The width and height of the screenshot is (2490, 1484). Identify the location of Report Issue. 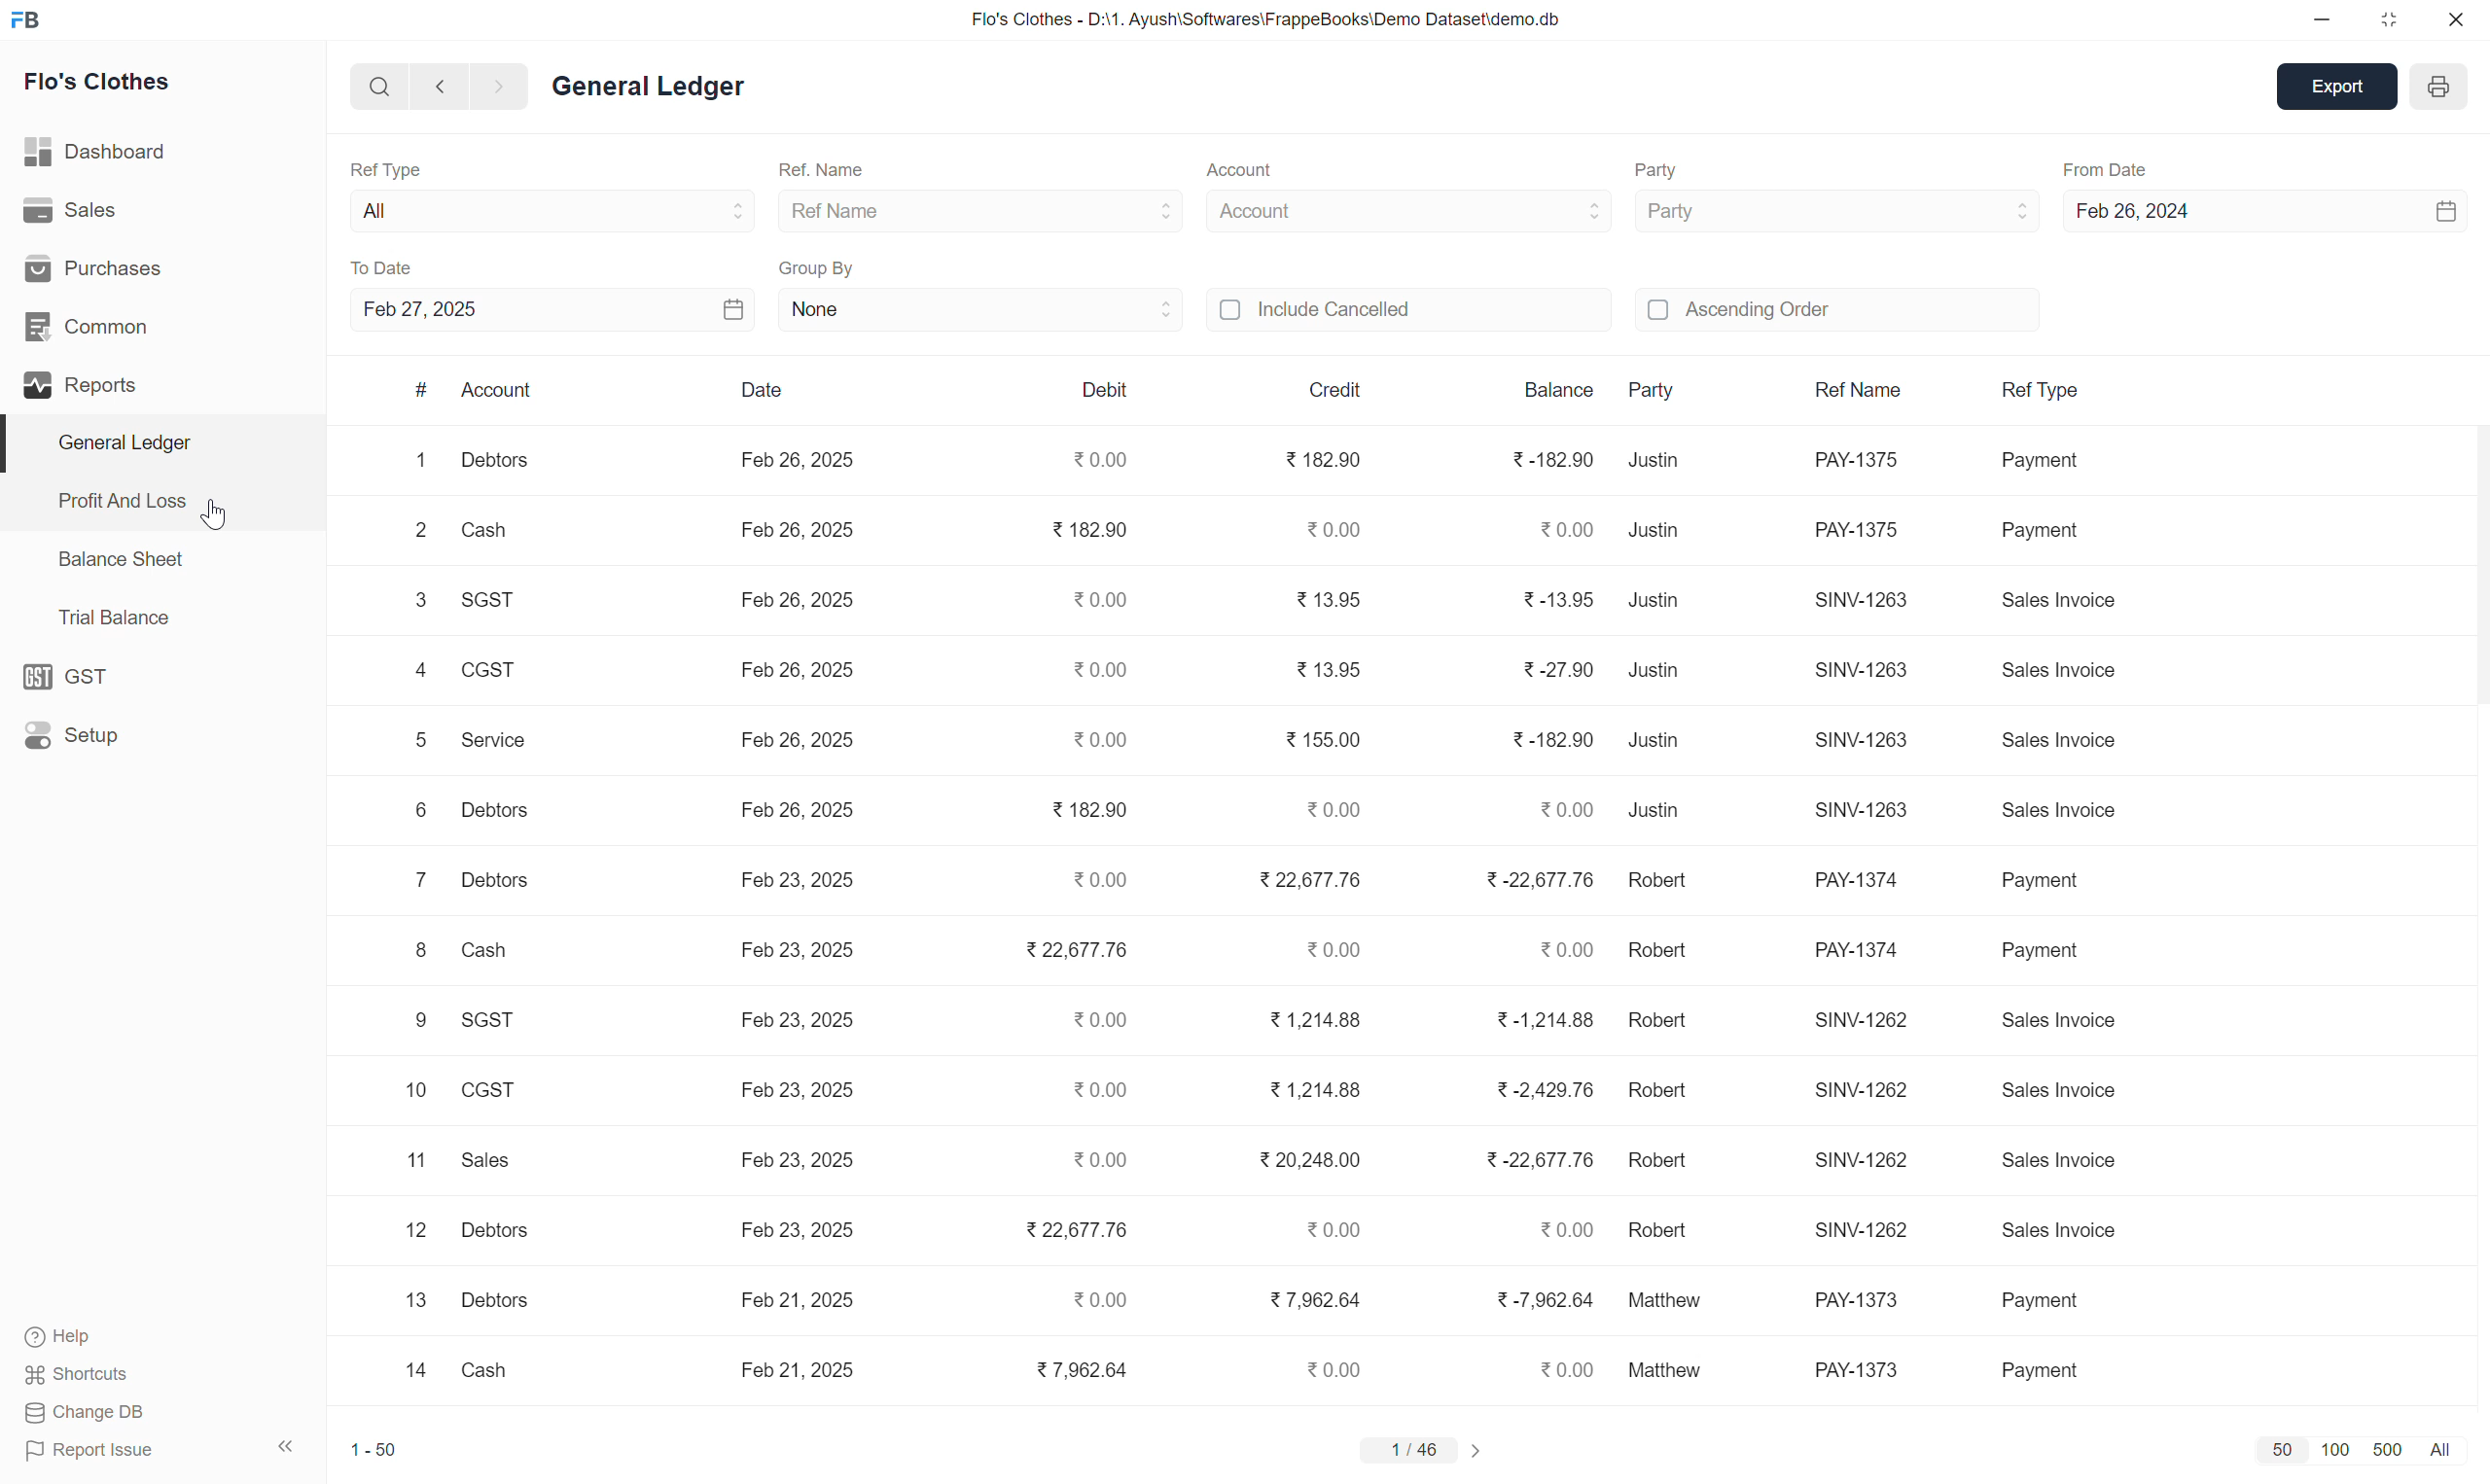
(162, 1453).